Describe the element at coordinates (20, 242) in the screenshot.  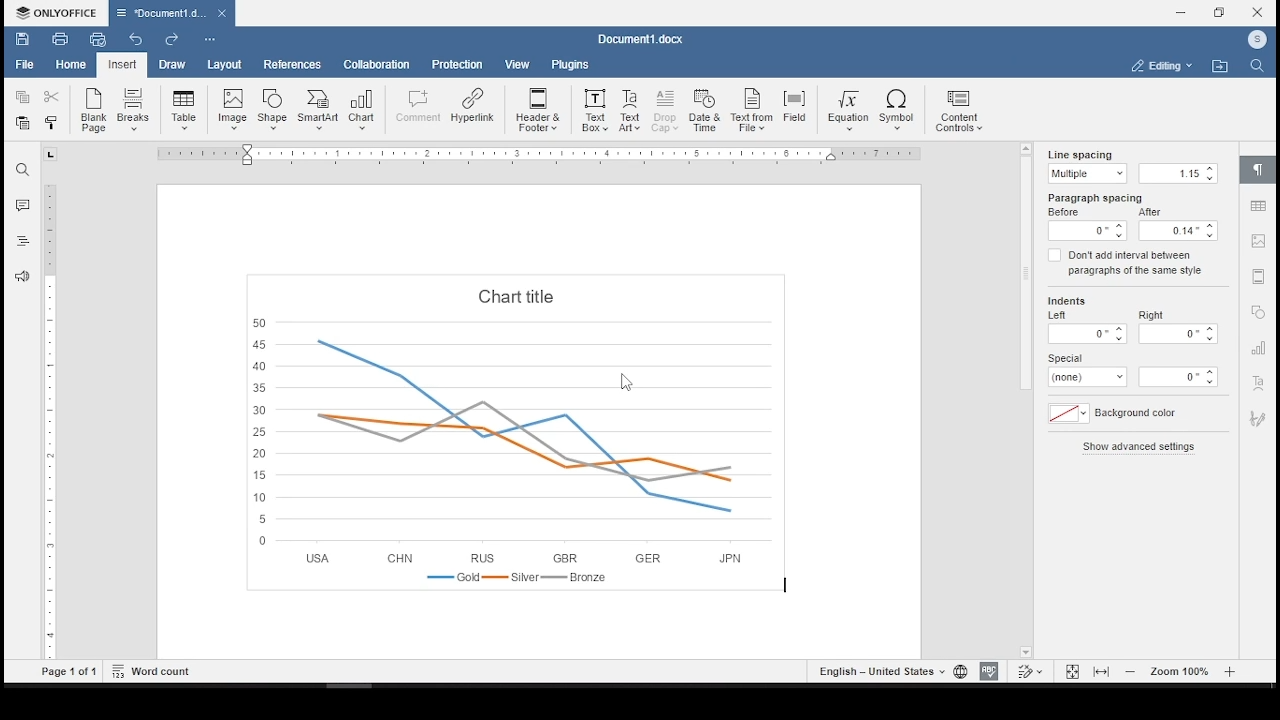
I see `headings` at that location.